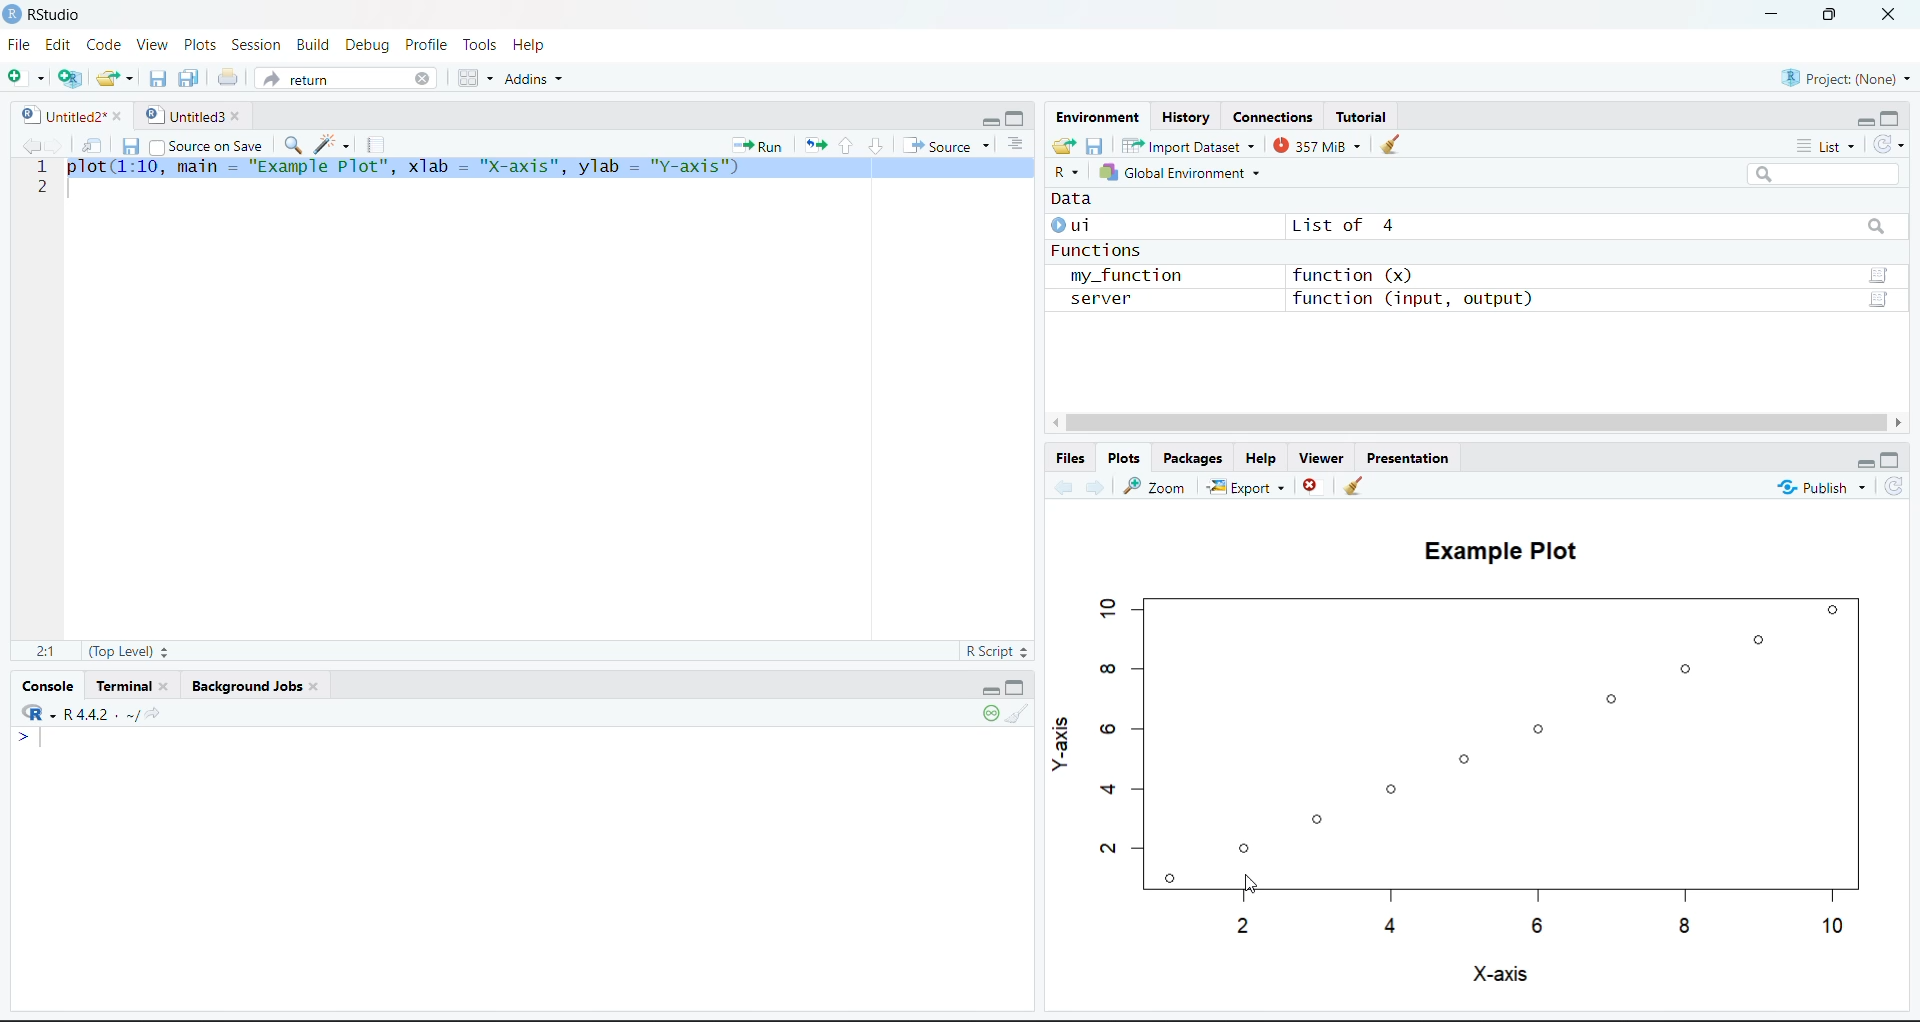 This screenshot has height=1022, width=1920. I want to click on Background Jobs, so click(250, 685).